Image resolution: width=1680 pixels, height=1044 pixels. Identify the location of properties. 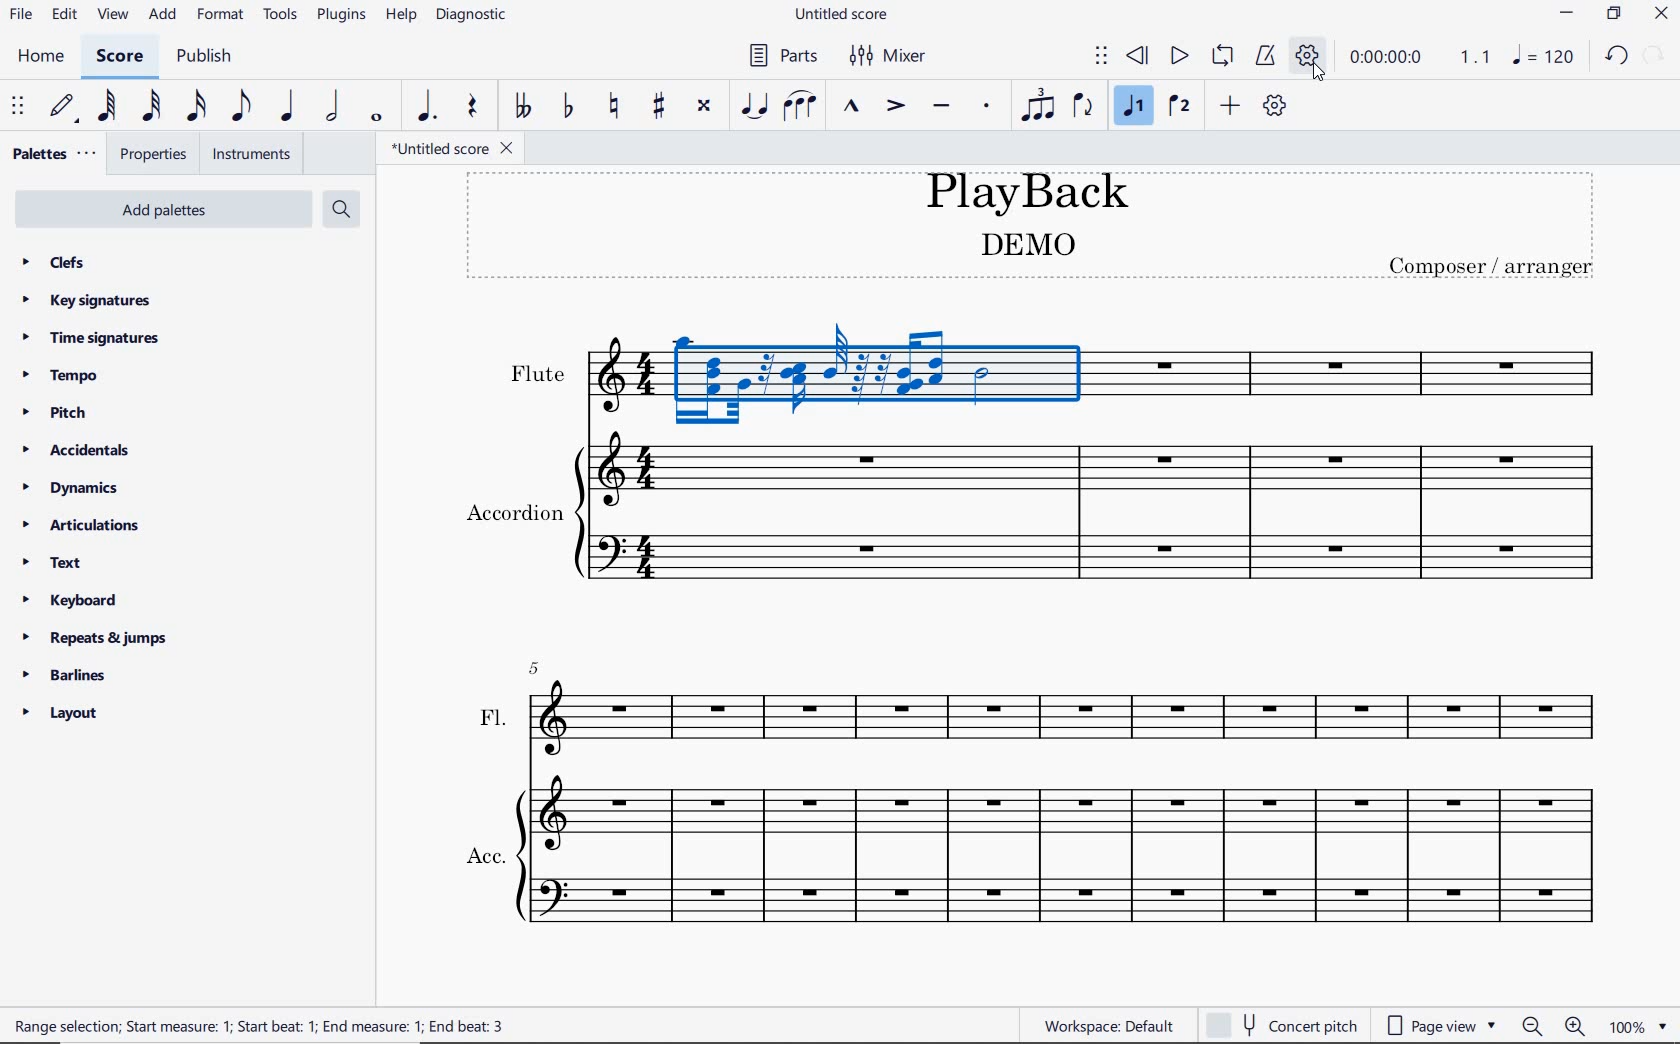
(157, 155).